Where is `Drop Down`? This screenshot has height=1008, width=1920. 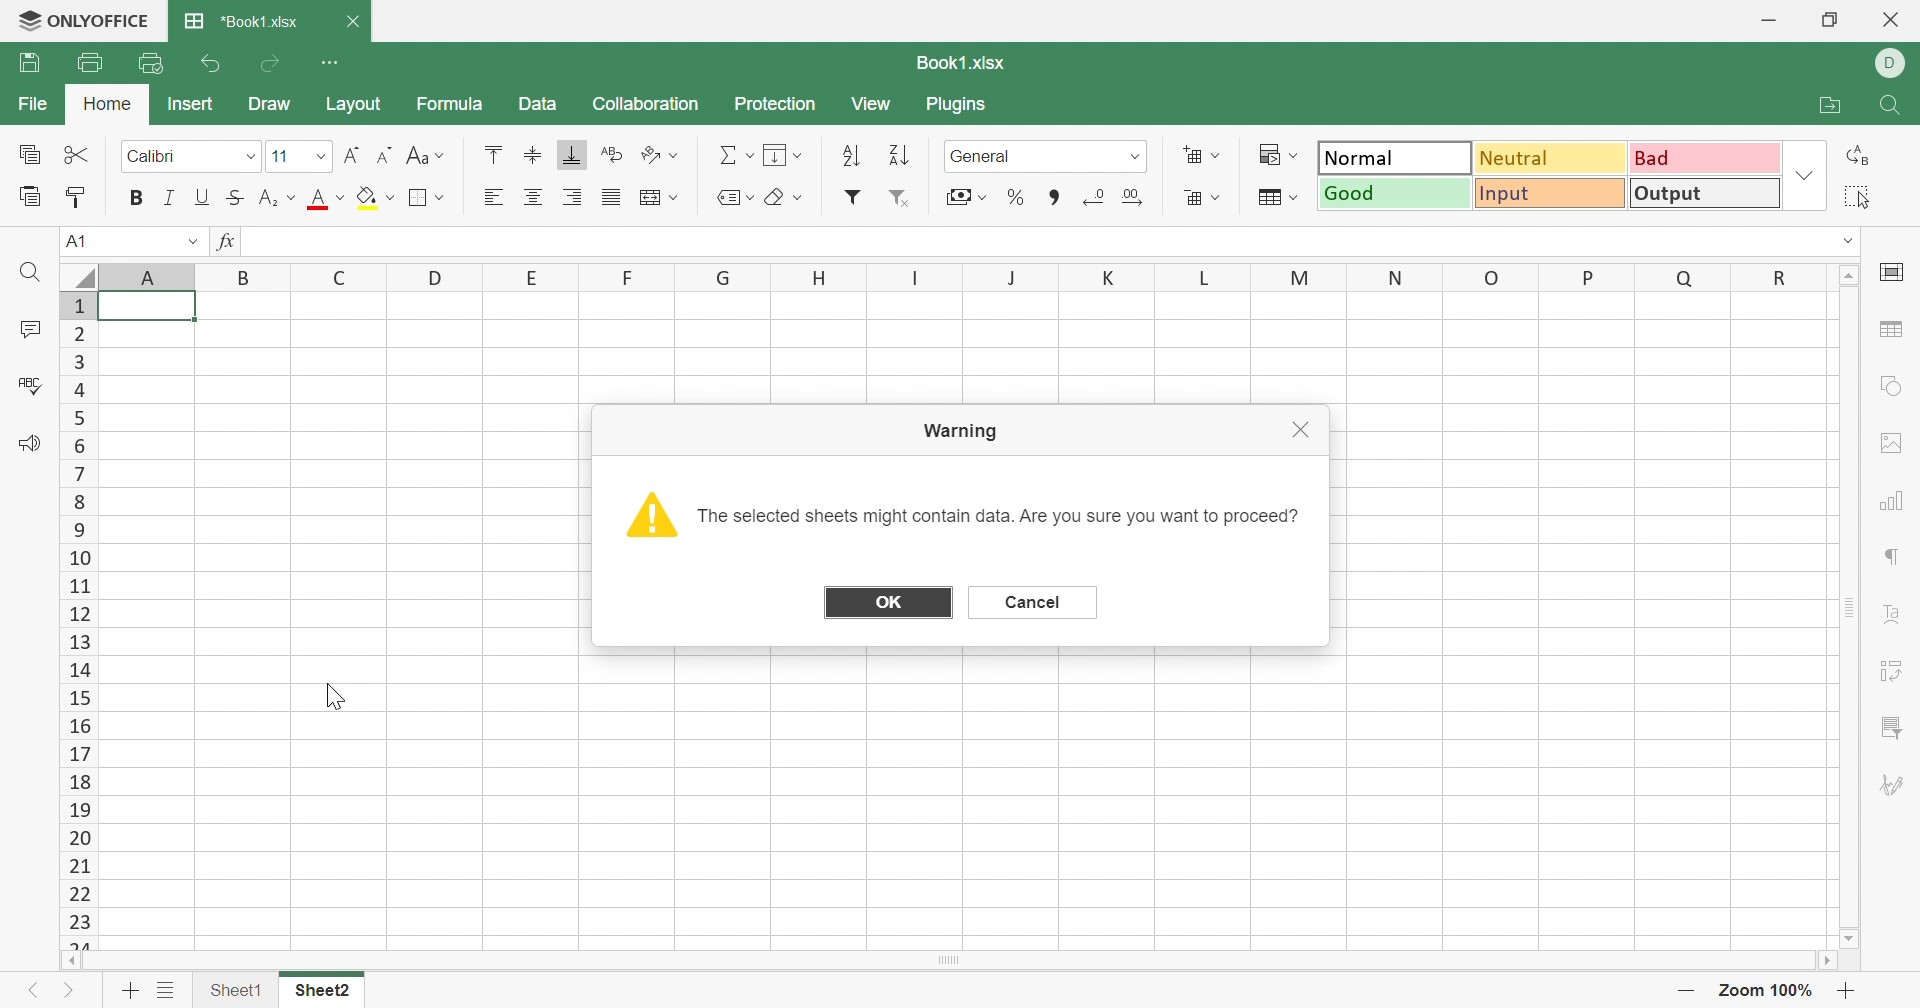
Drop Down is located at coordinates (798, 198).